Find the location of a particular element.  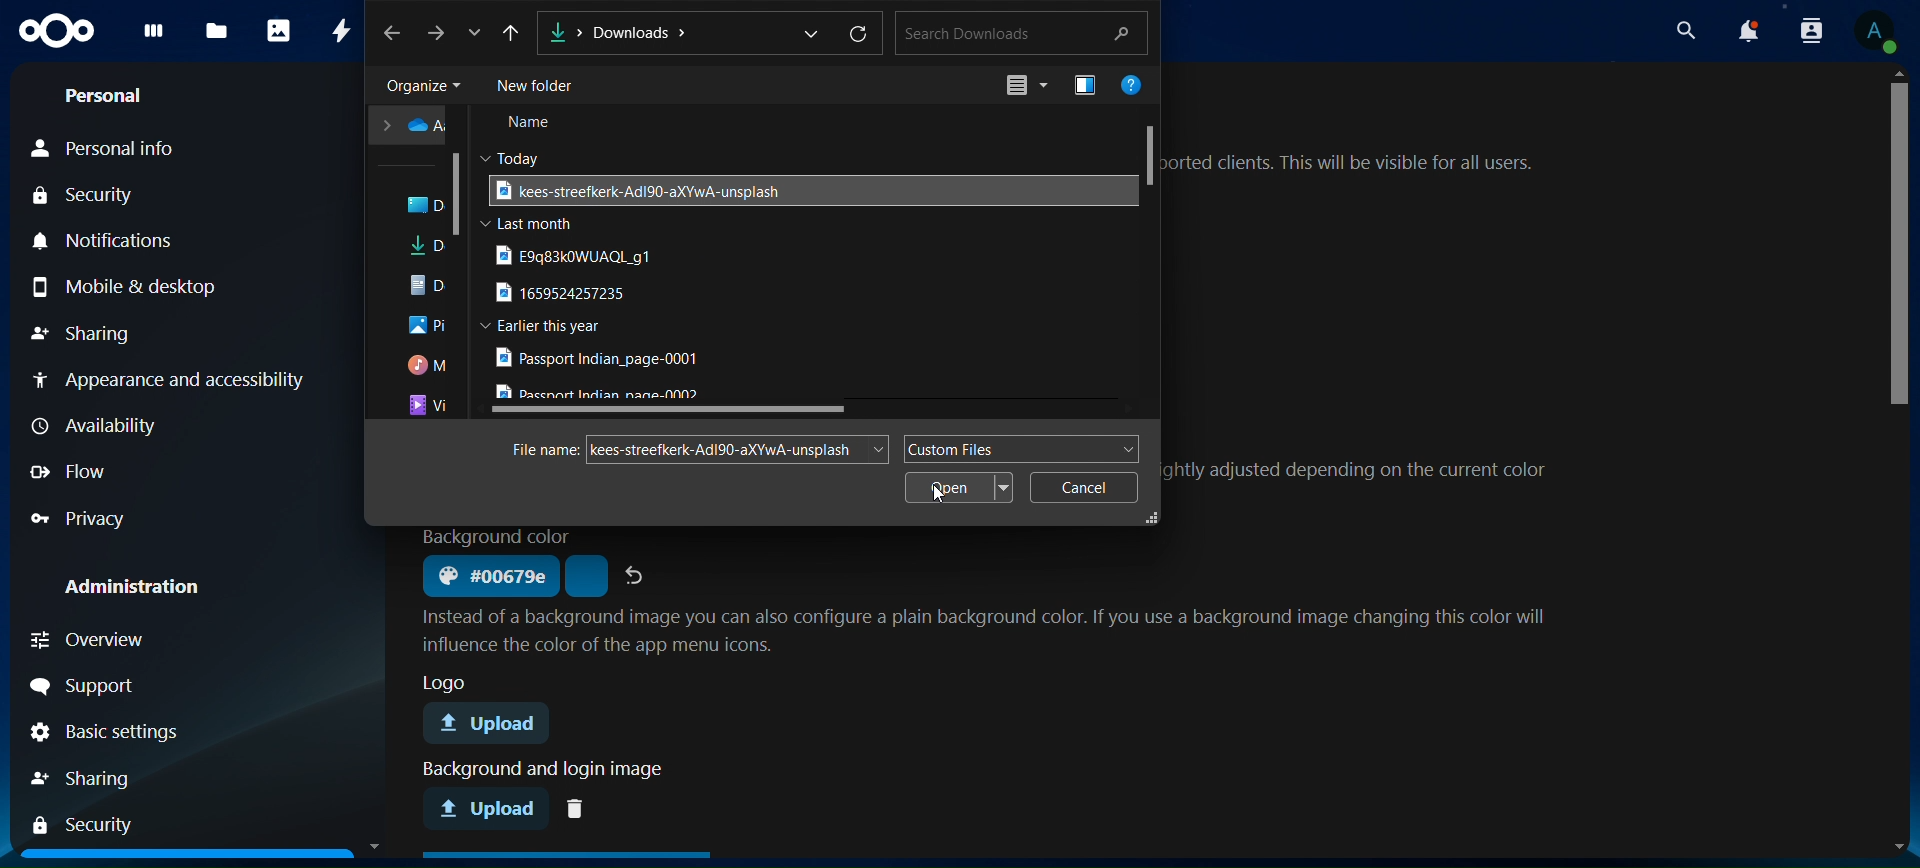

cursor is located at coordinates (939, 497).